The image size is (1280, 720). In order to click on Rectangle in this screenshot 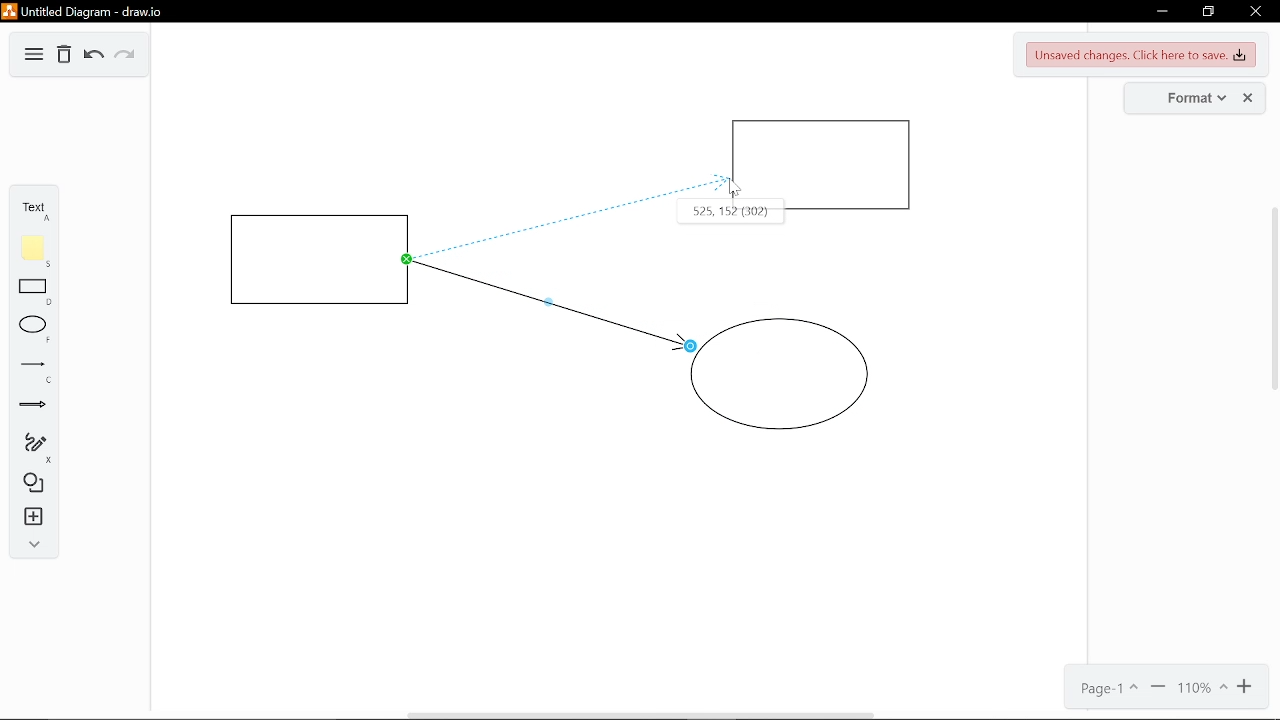, I will do `click(823, 166)`.